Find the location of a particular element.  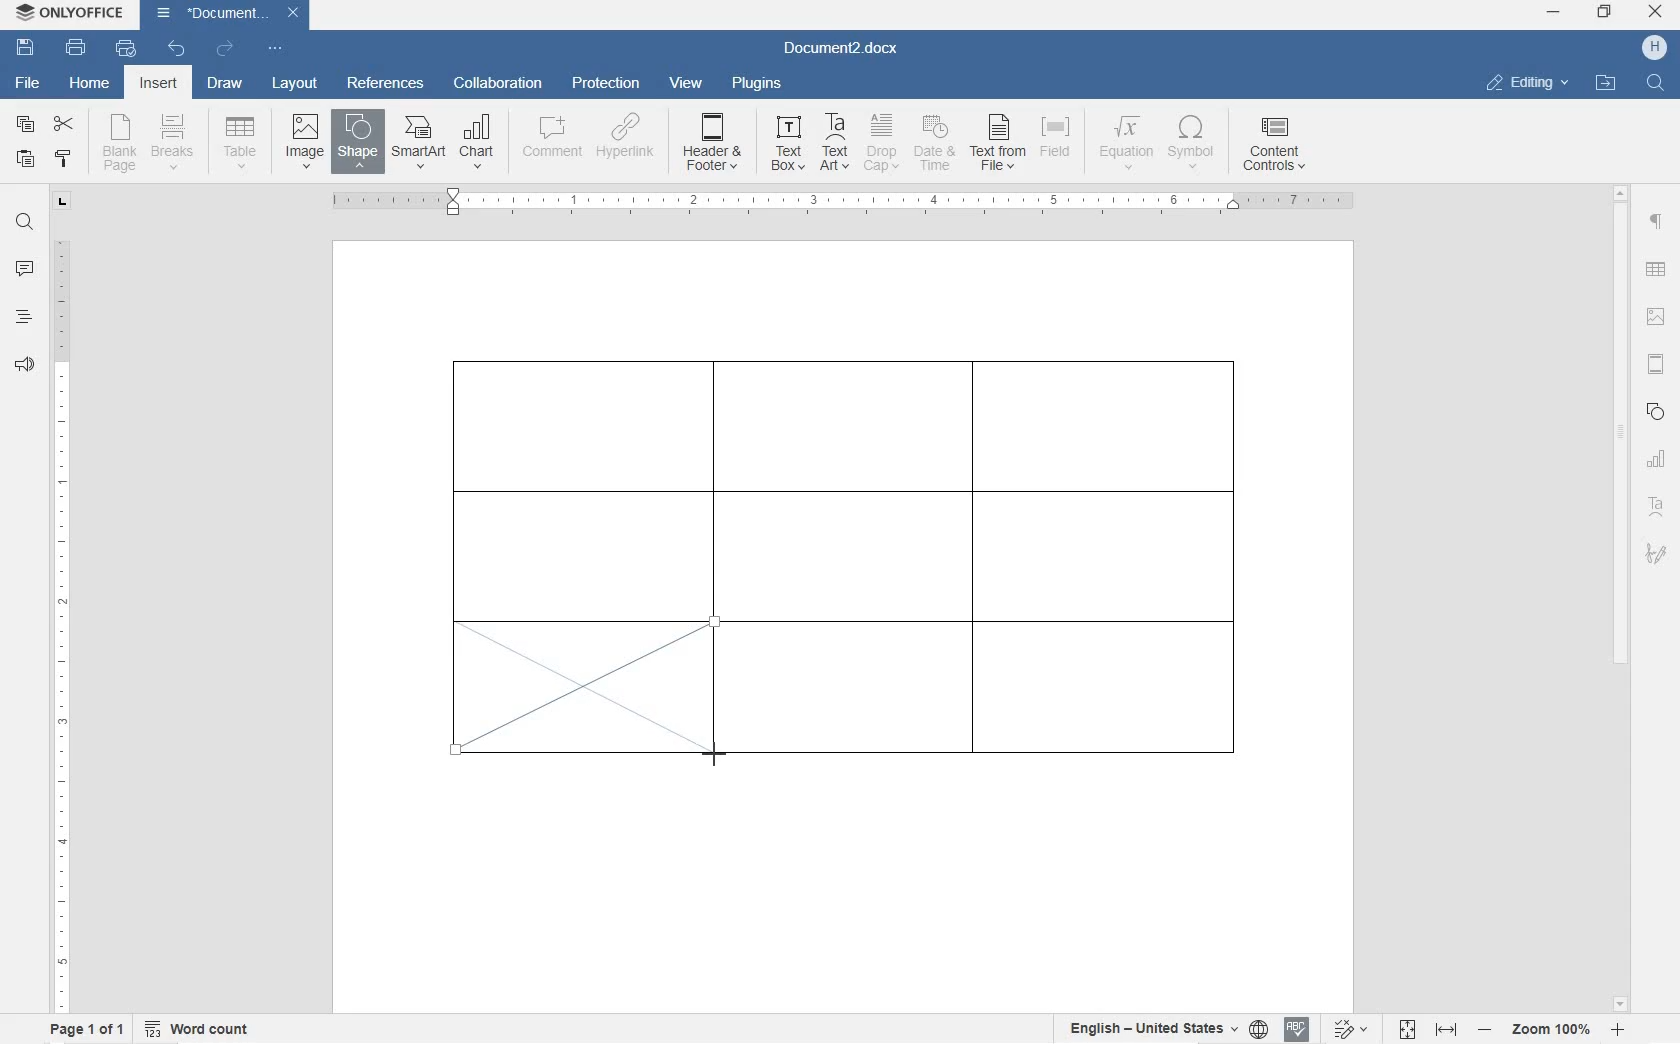

print is located at coordinates (77, 47).